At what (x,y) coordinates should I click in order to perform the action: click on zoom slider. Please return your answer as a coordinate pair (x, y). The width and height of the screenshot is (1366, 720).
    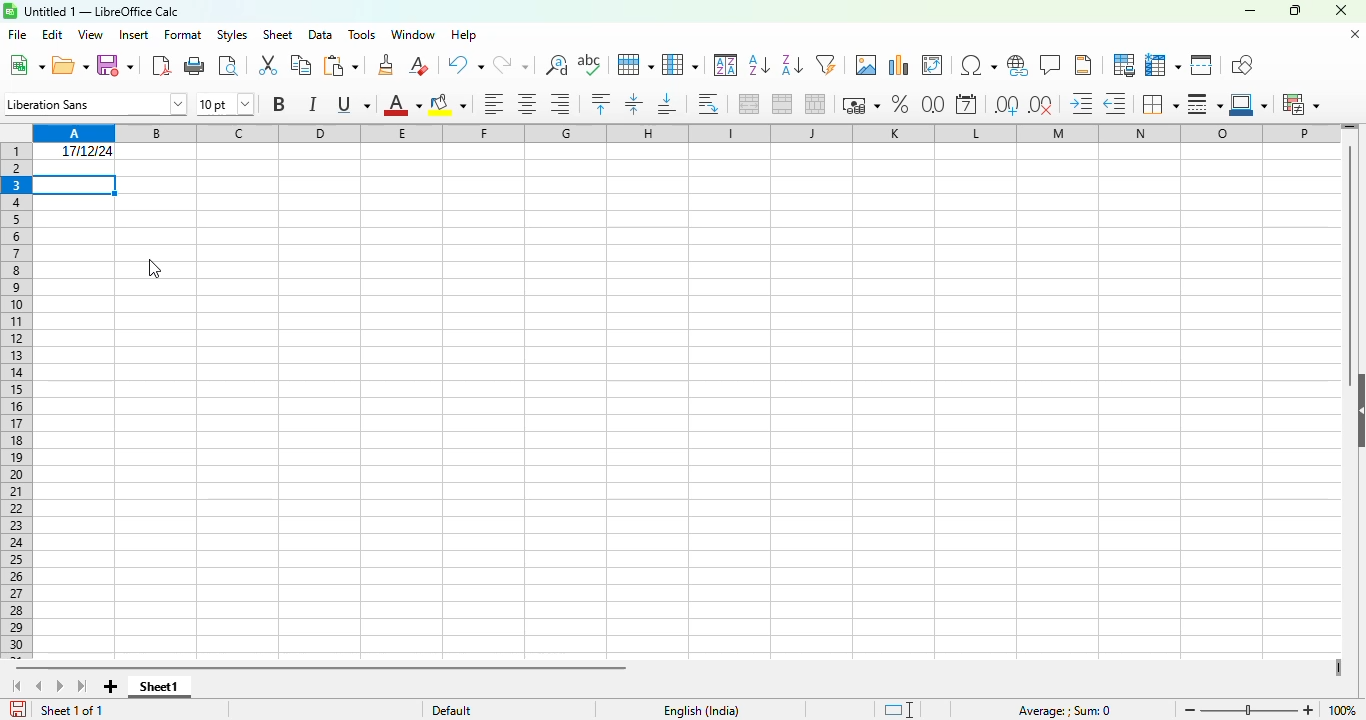
    Looking at the image, I should click on (1251, 709).